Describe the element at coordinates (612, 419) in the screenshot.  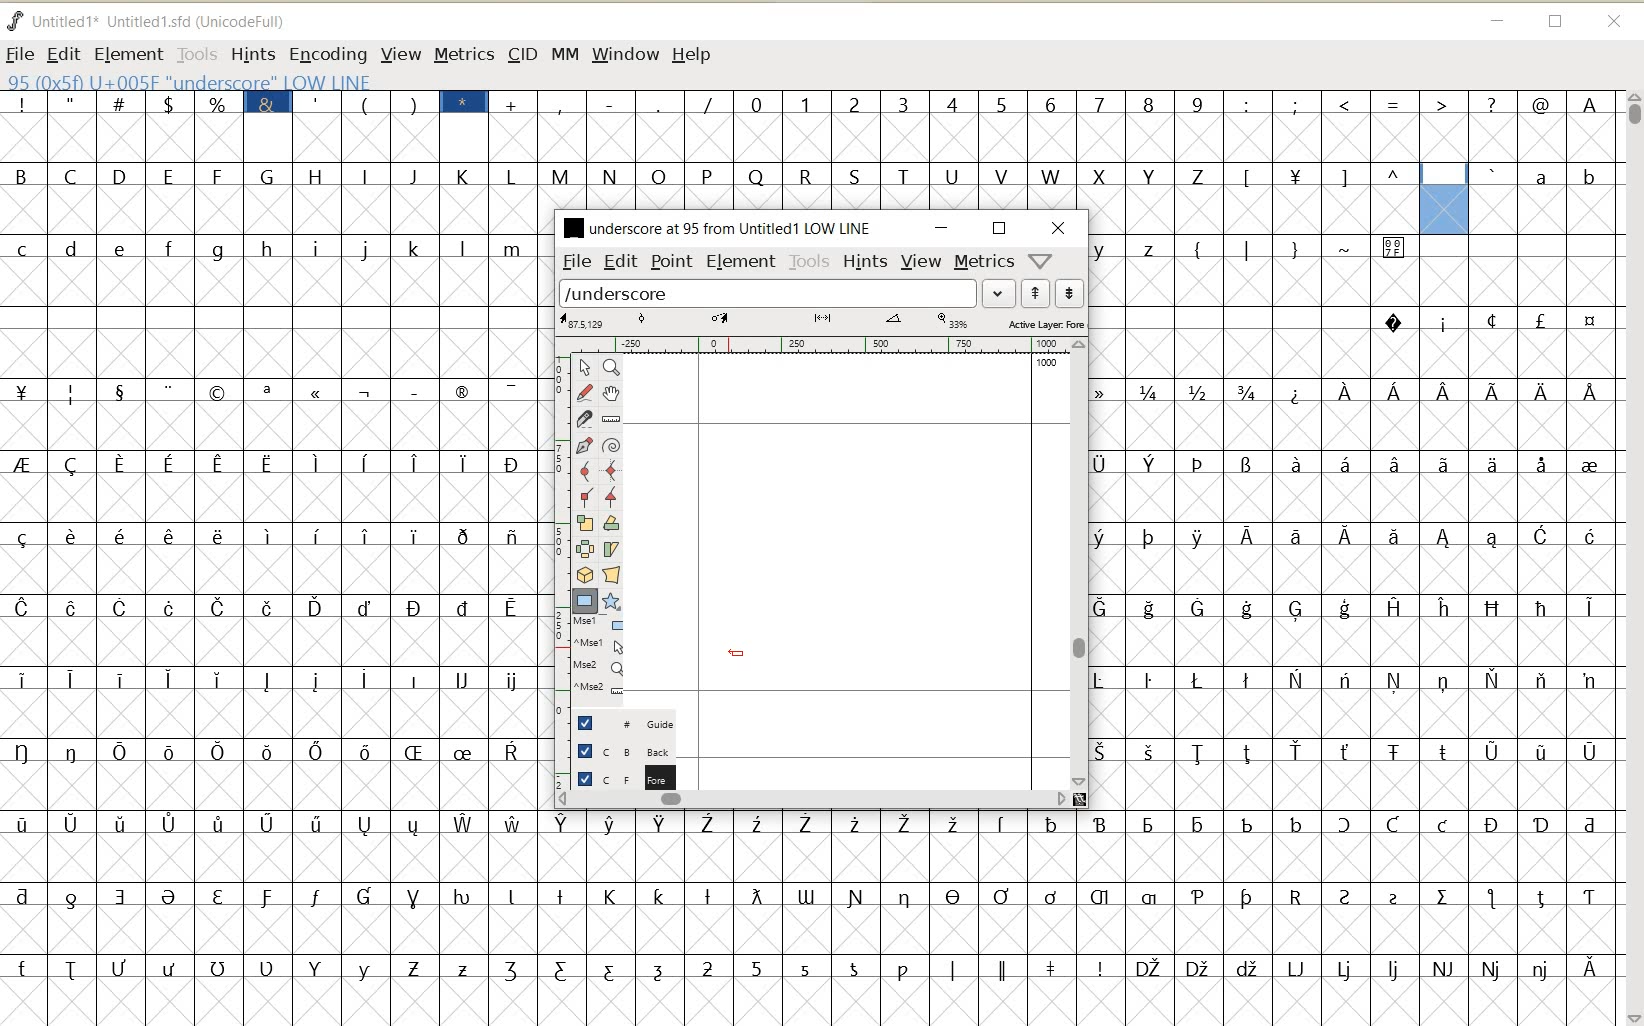
I see `measure a distance, angle between points` at that location.